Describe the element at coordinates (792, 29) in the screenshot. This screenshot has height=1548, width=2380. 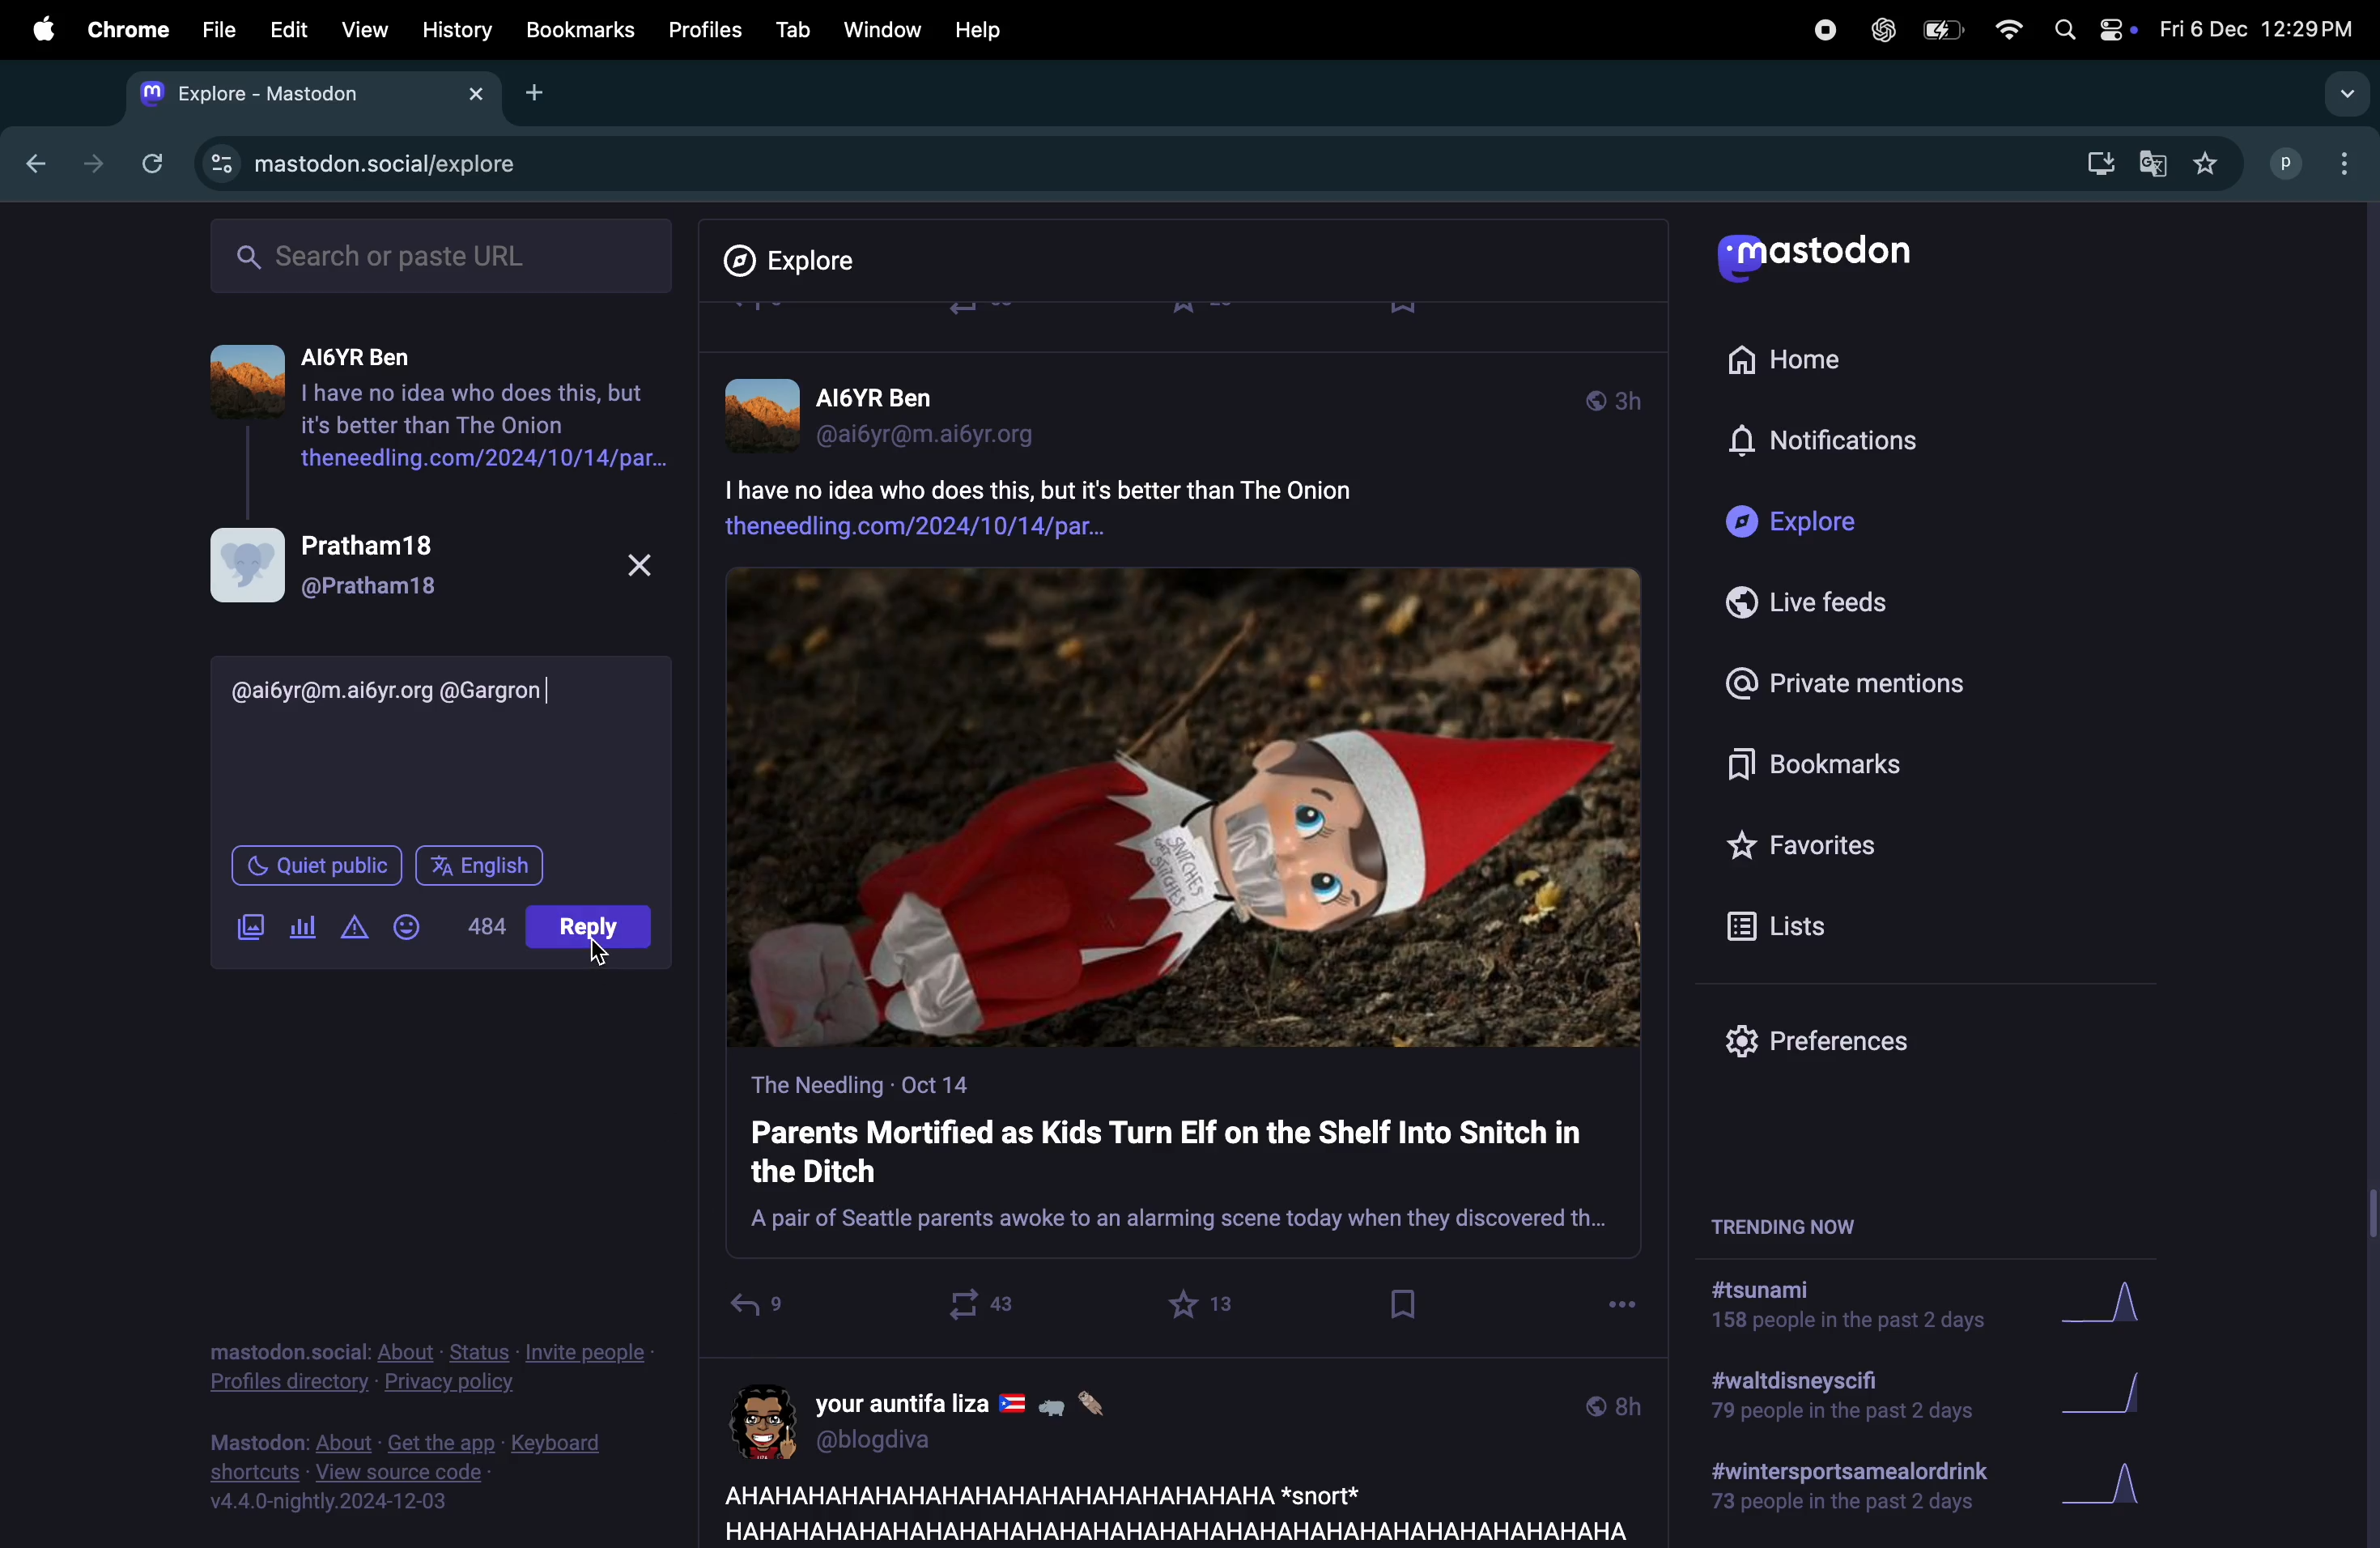
I see `tab` at that location.